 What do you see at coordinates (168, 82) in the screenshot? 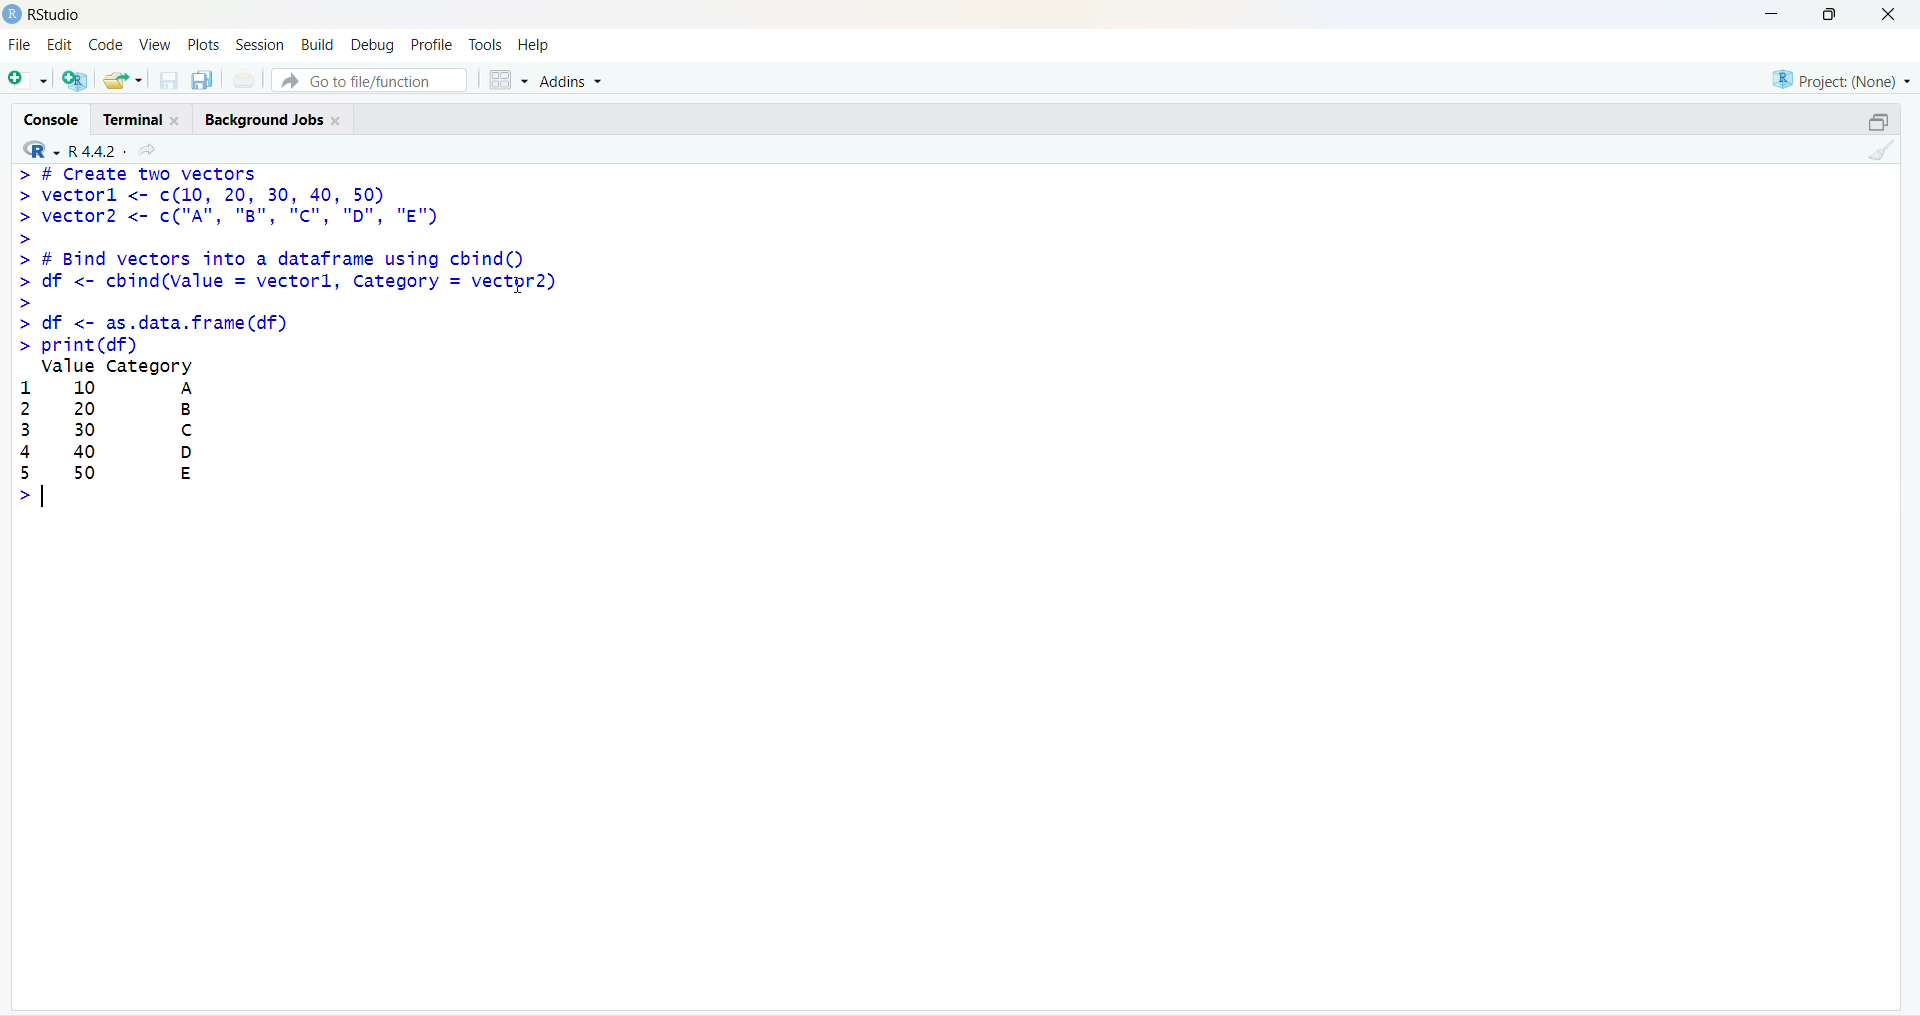
I see `save open document` at bounding box center [168, 82].